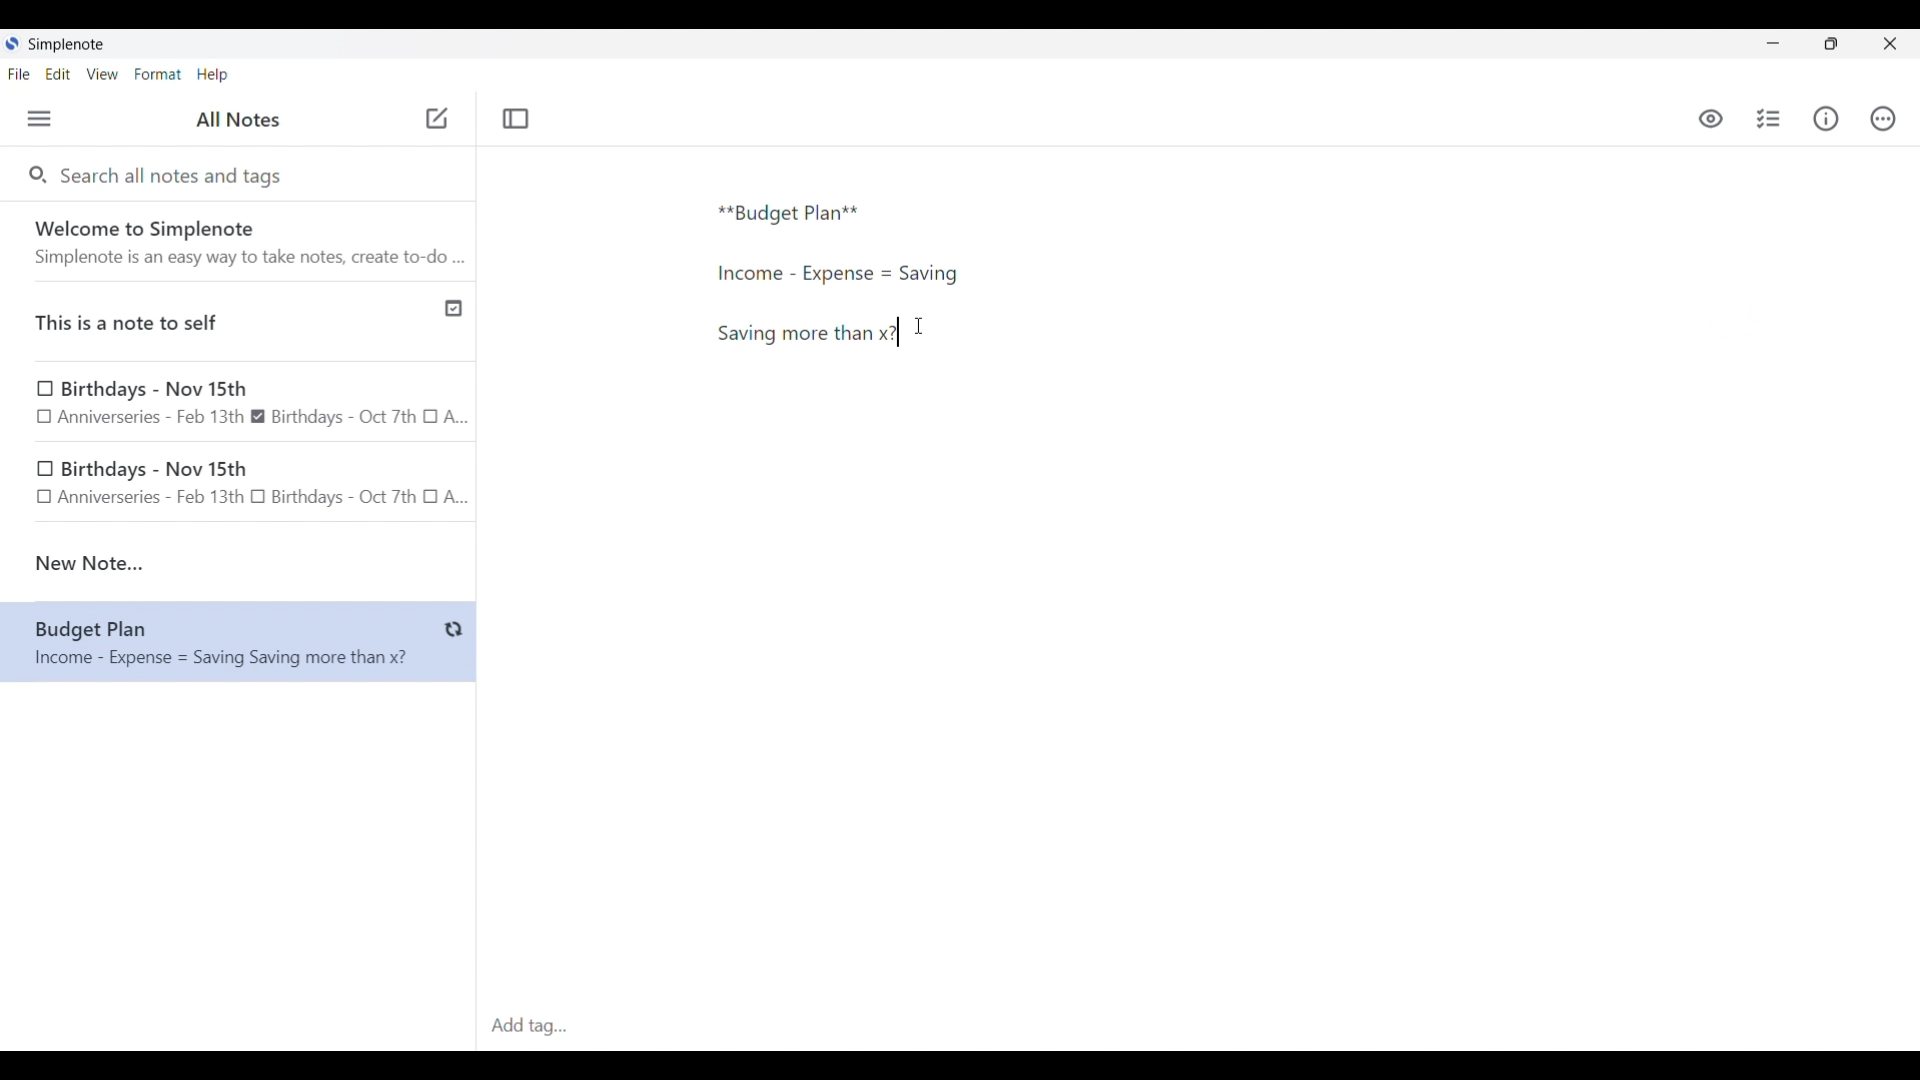 This screenshot has height=1080, width=1920. What do you see at coordinates (19, 73) in the screenshot?
I see `File menu` at bounding box center [19, 73].